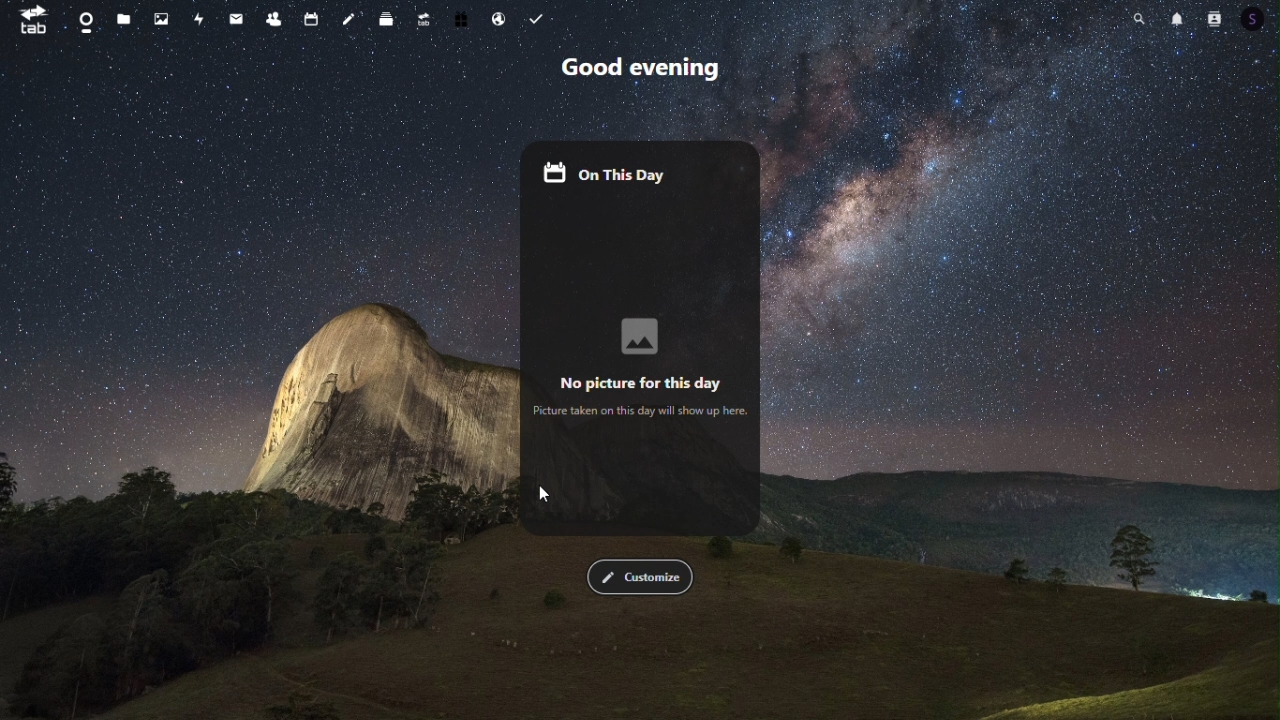 Image resolution: width=1280 pixels, height=720 pixels. I want to click on deck, so click(390, 19).